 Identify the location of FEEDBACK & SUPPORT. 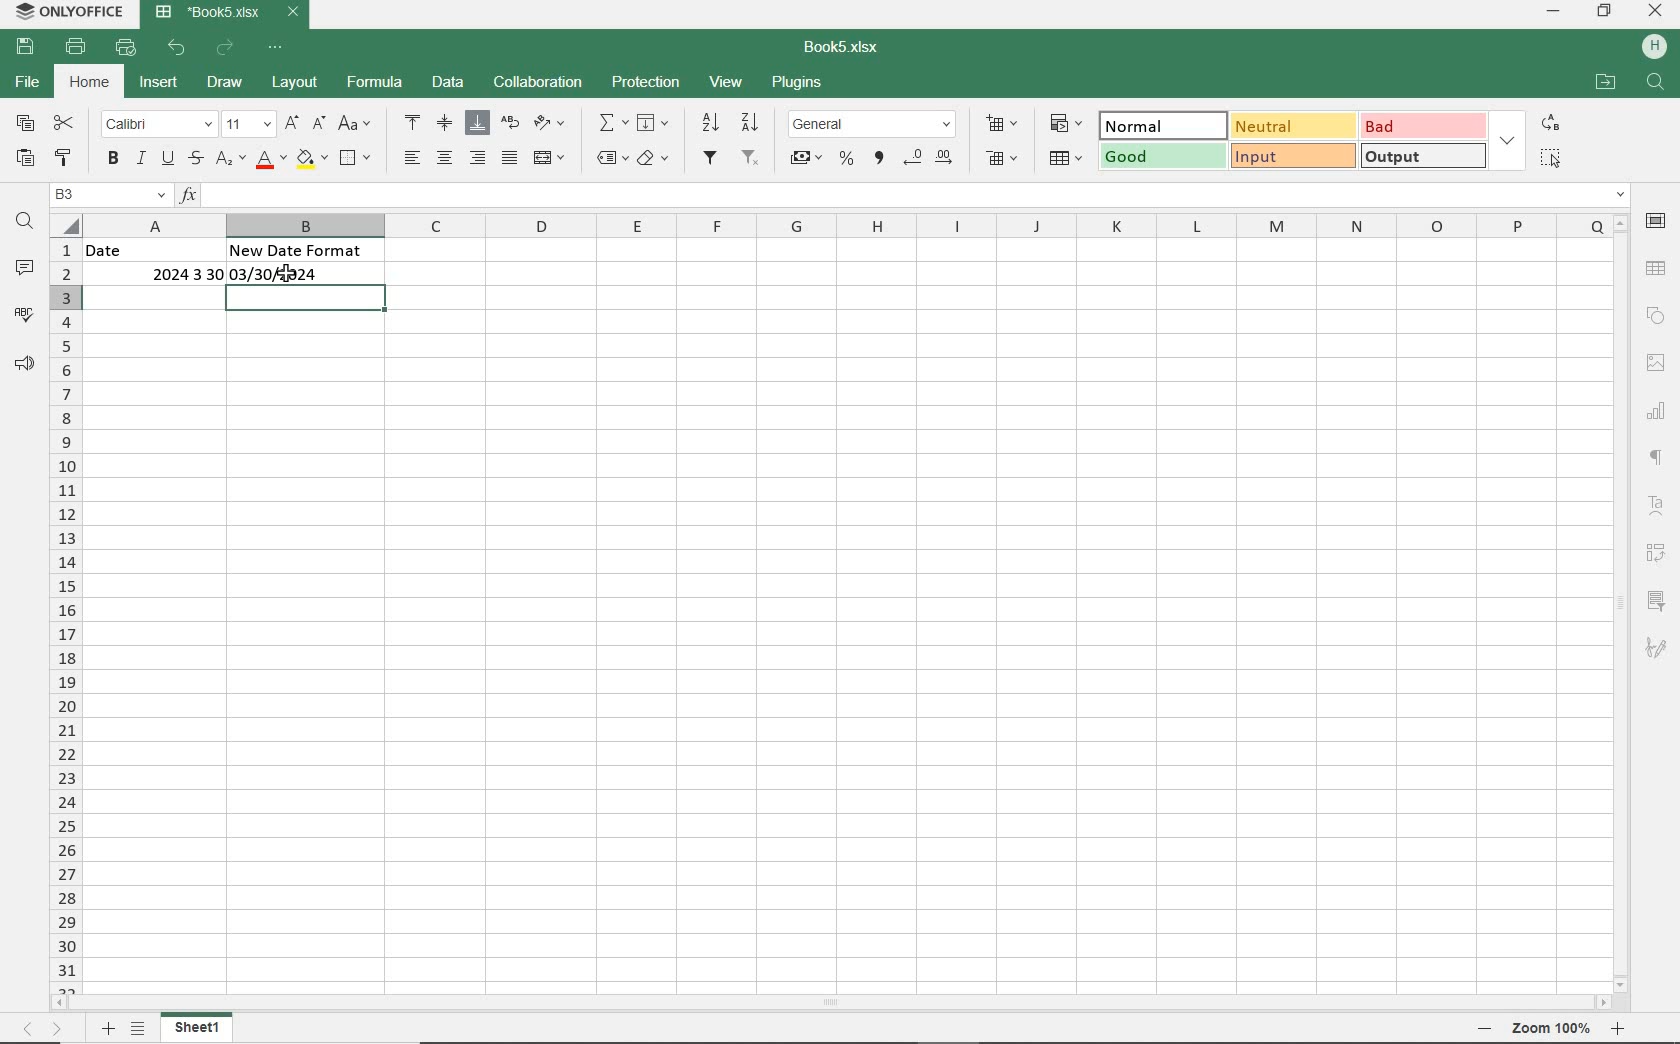
(25, 365).